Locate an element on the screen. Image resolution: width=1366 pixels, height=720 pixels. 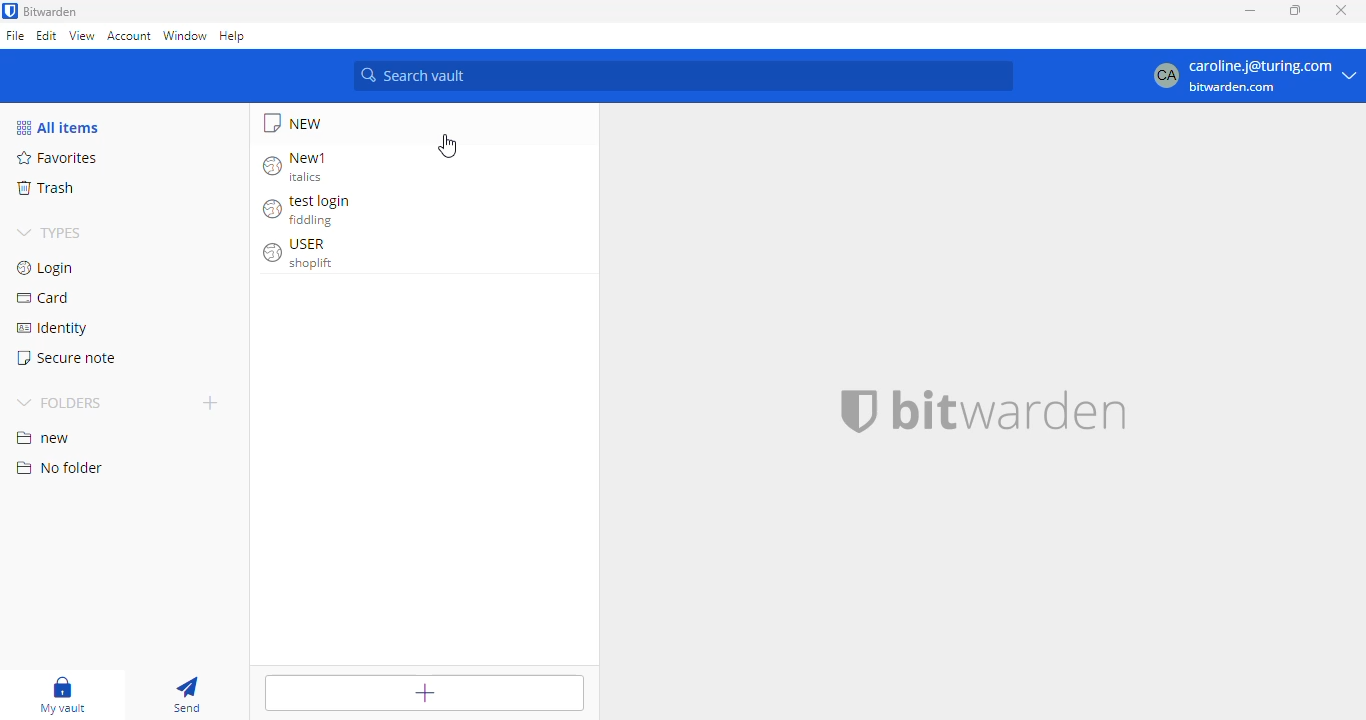
my vault is located at coordinates (70, 695).